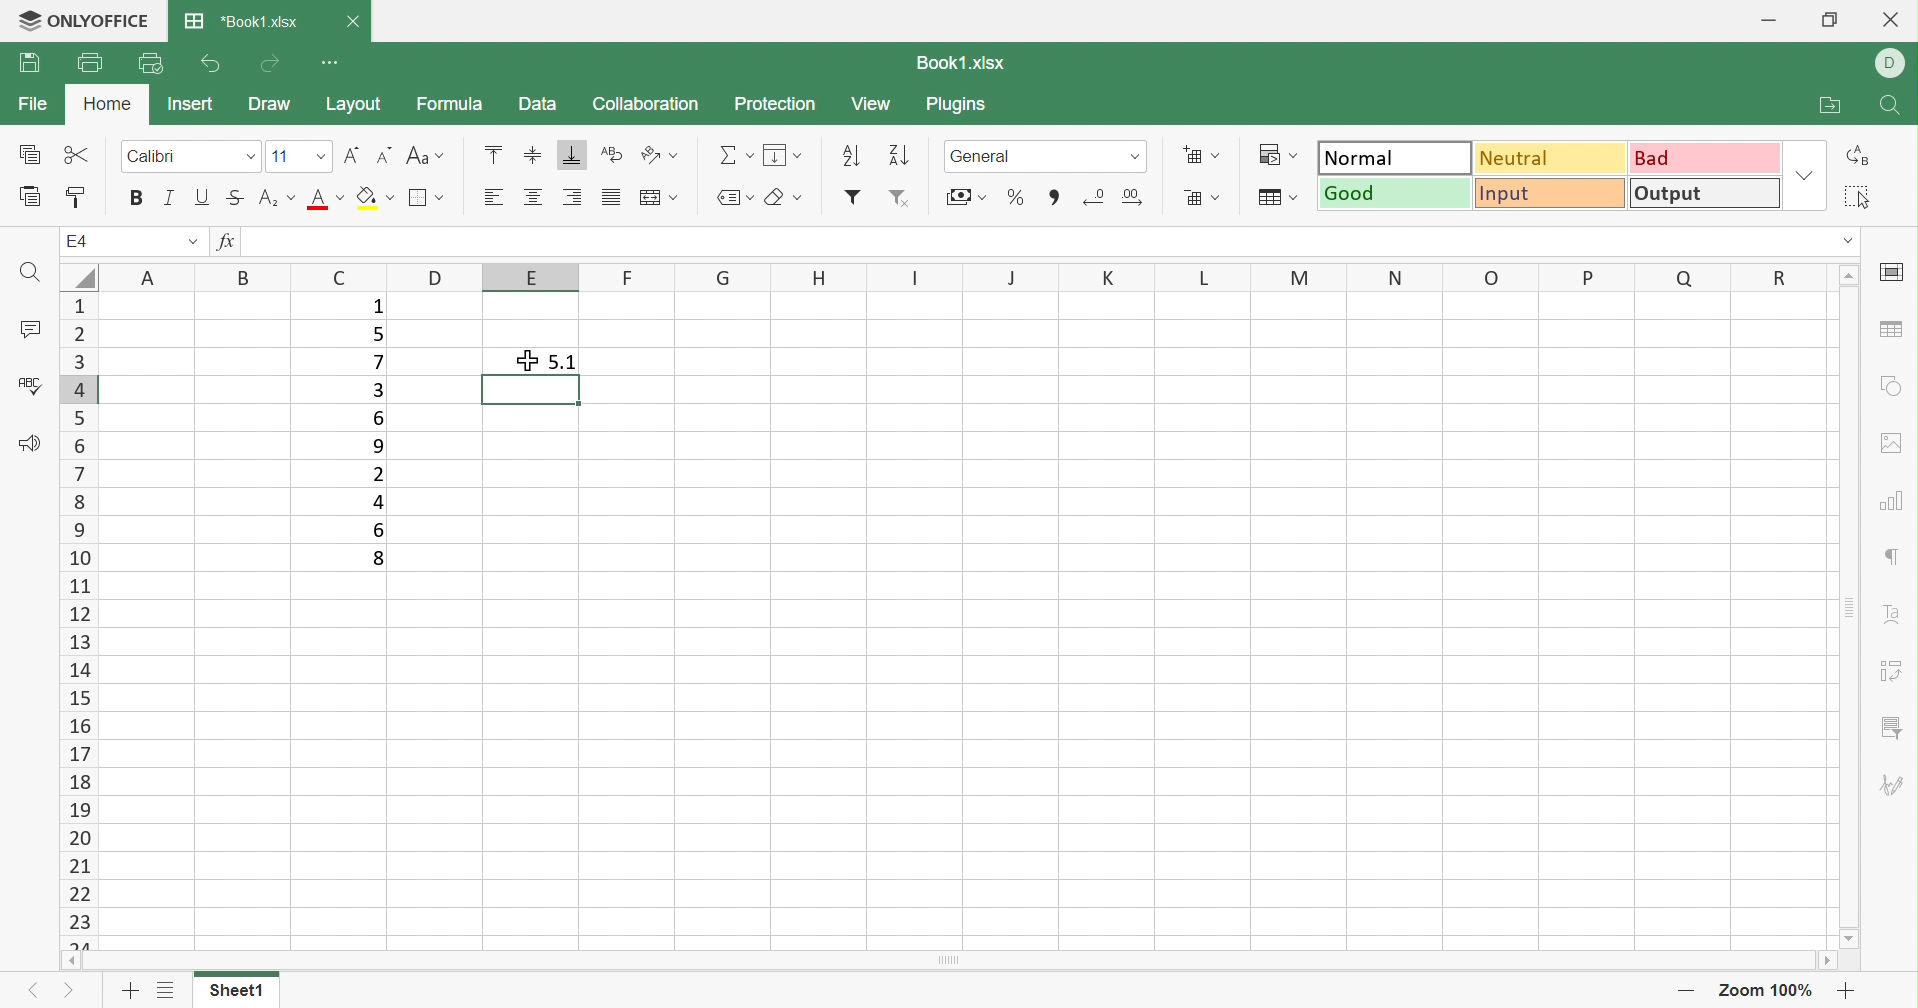 The height and width of the screenshot is (1008, 1918). What do you see at coordinates (493, 156) in the screenshot?
I see `Align Top` at bounding box center [493, 156].